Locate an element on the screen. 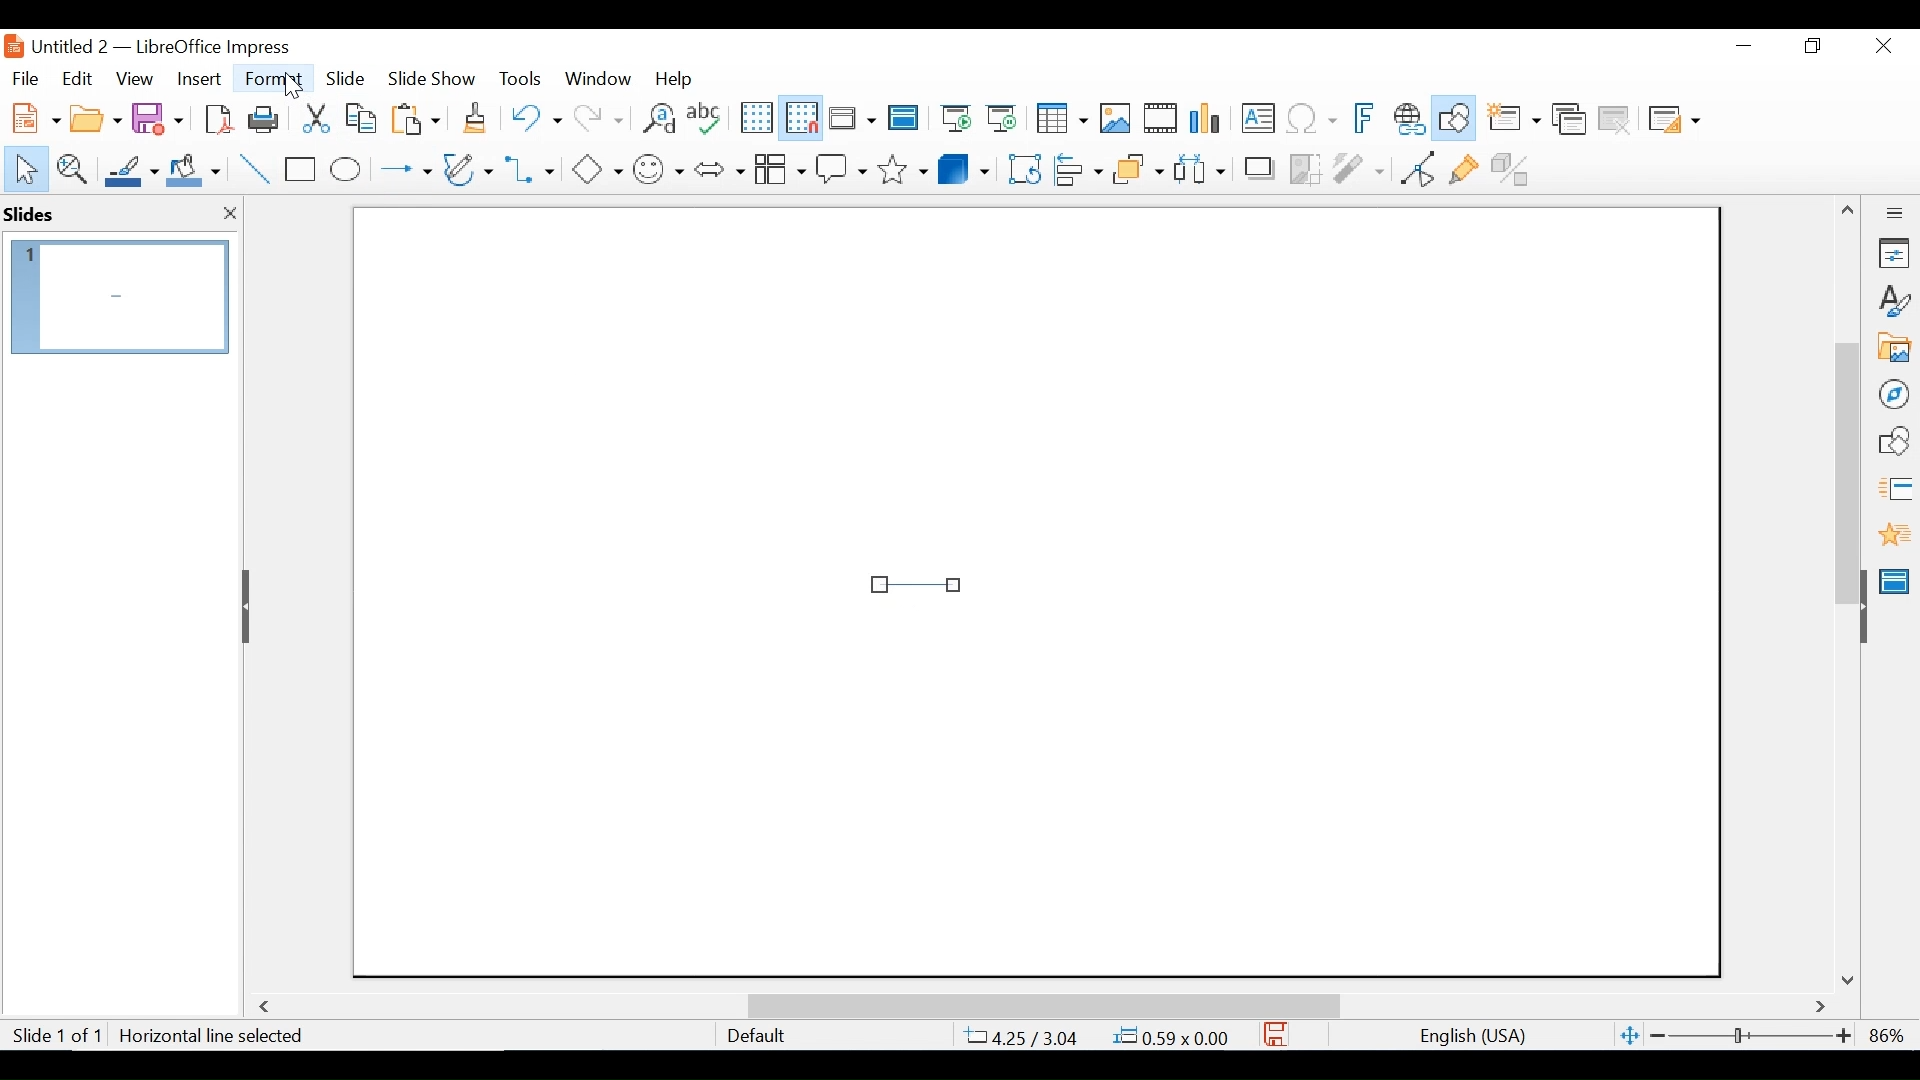 This screenshot has height=1080, width=1920. Stars and Banners is located at coordinates (904, 166).